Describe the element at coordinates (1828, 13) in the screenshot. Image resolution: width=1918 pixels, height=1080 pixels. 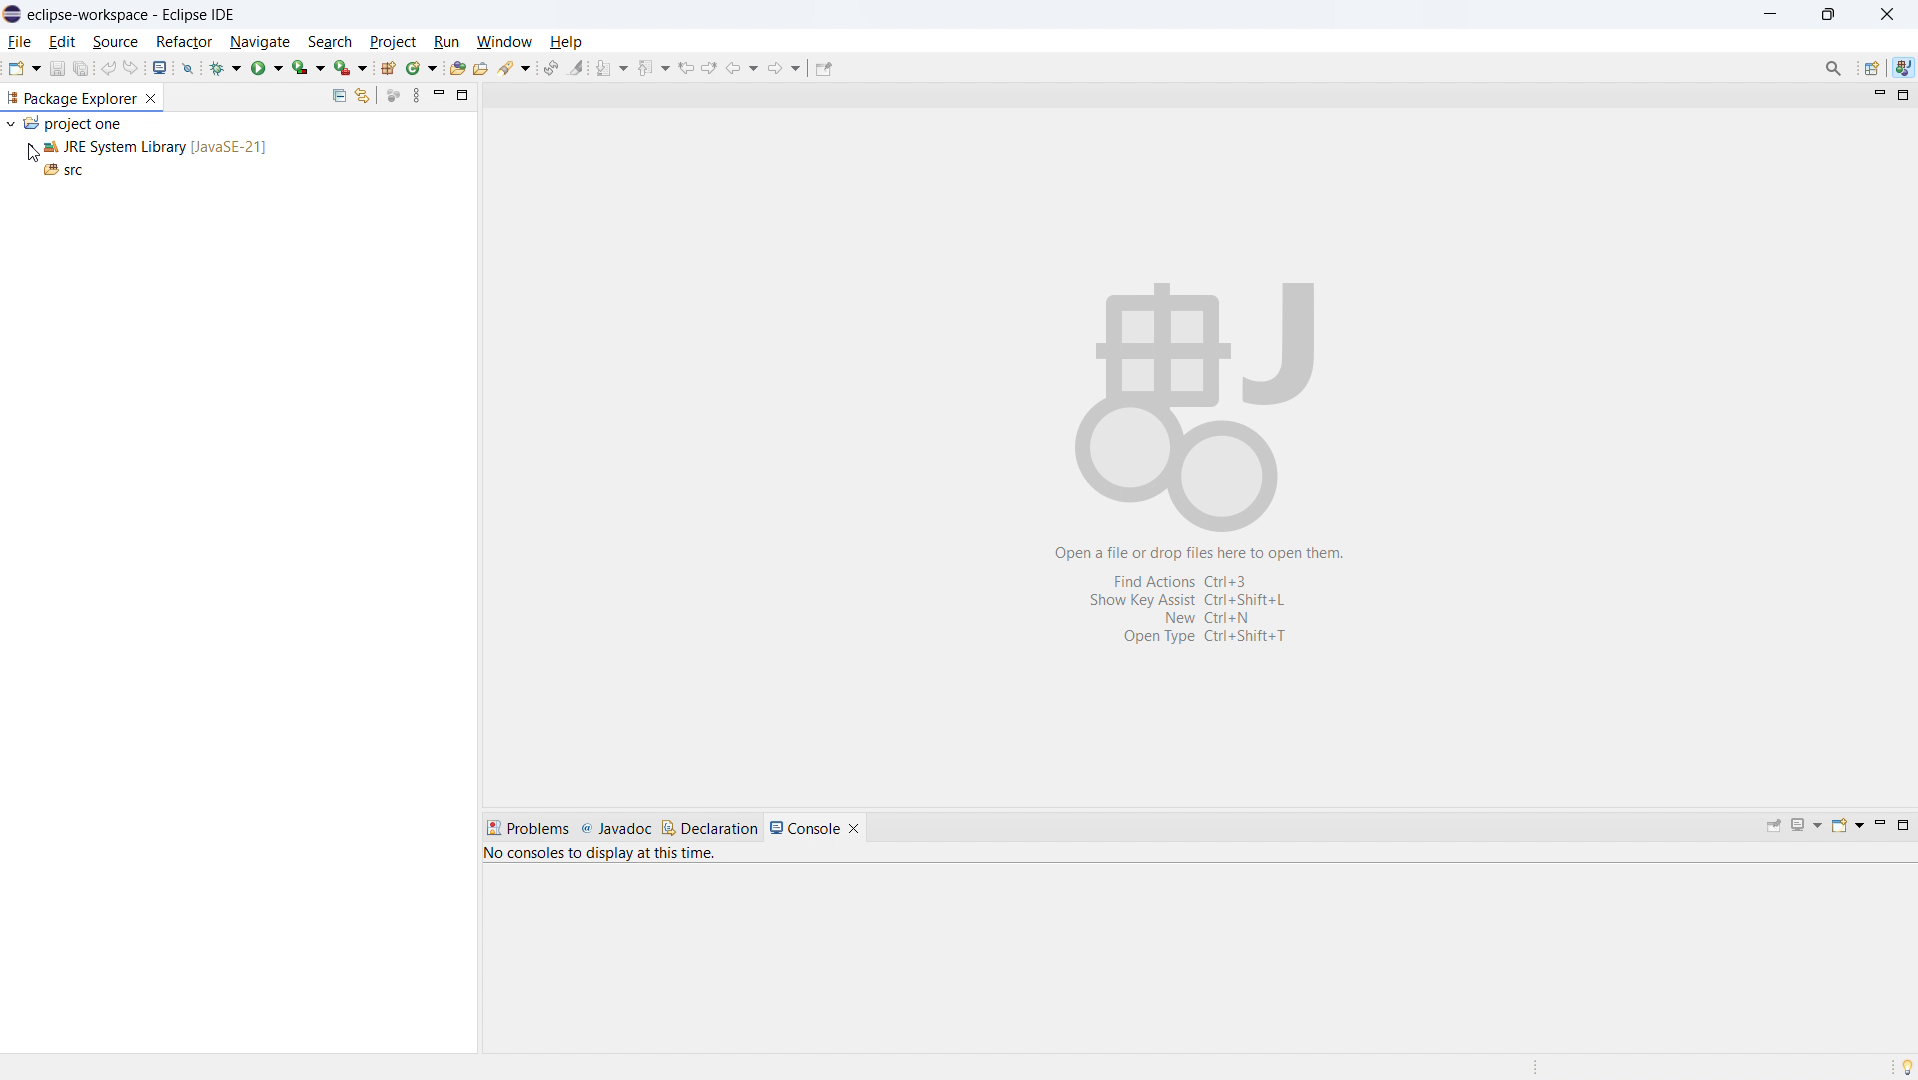
I see `maximize` at that location.